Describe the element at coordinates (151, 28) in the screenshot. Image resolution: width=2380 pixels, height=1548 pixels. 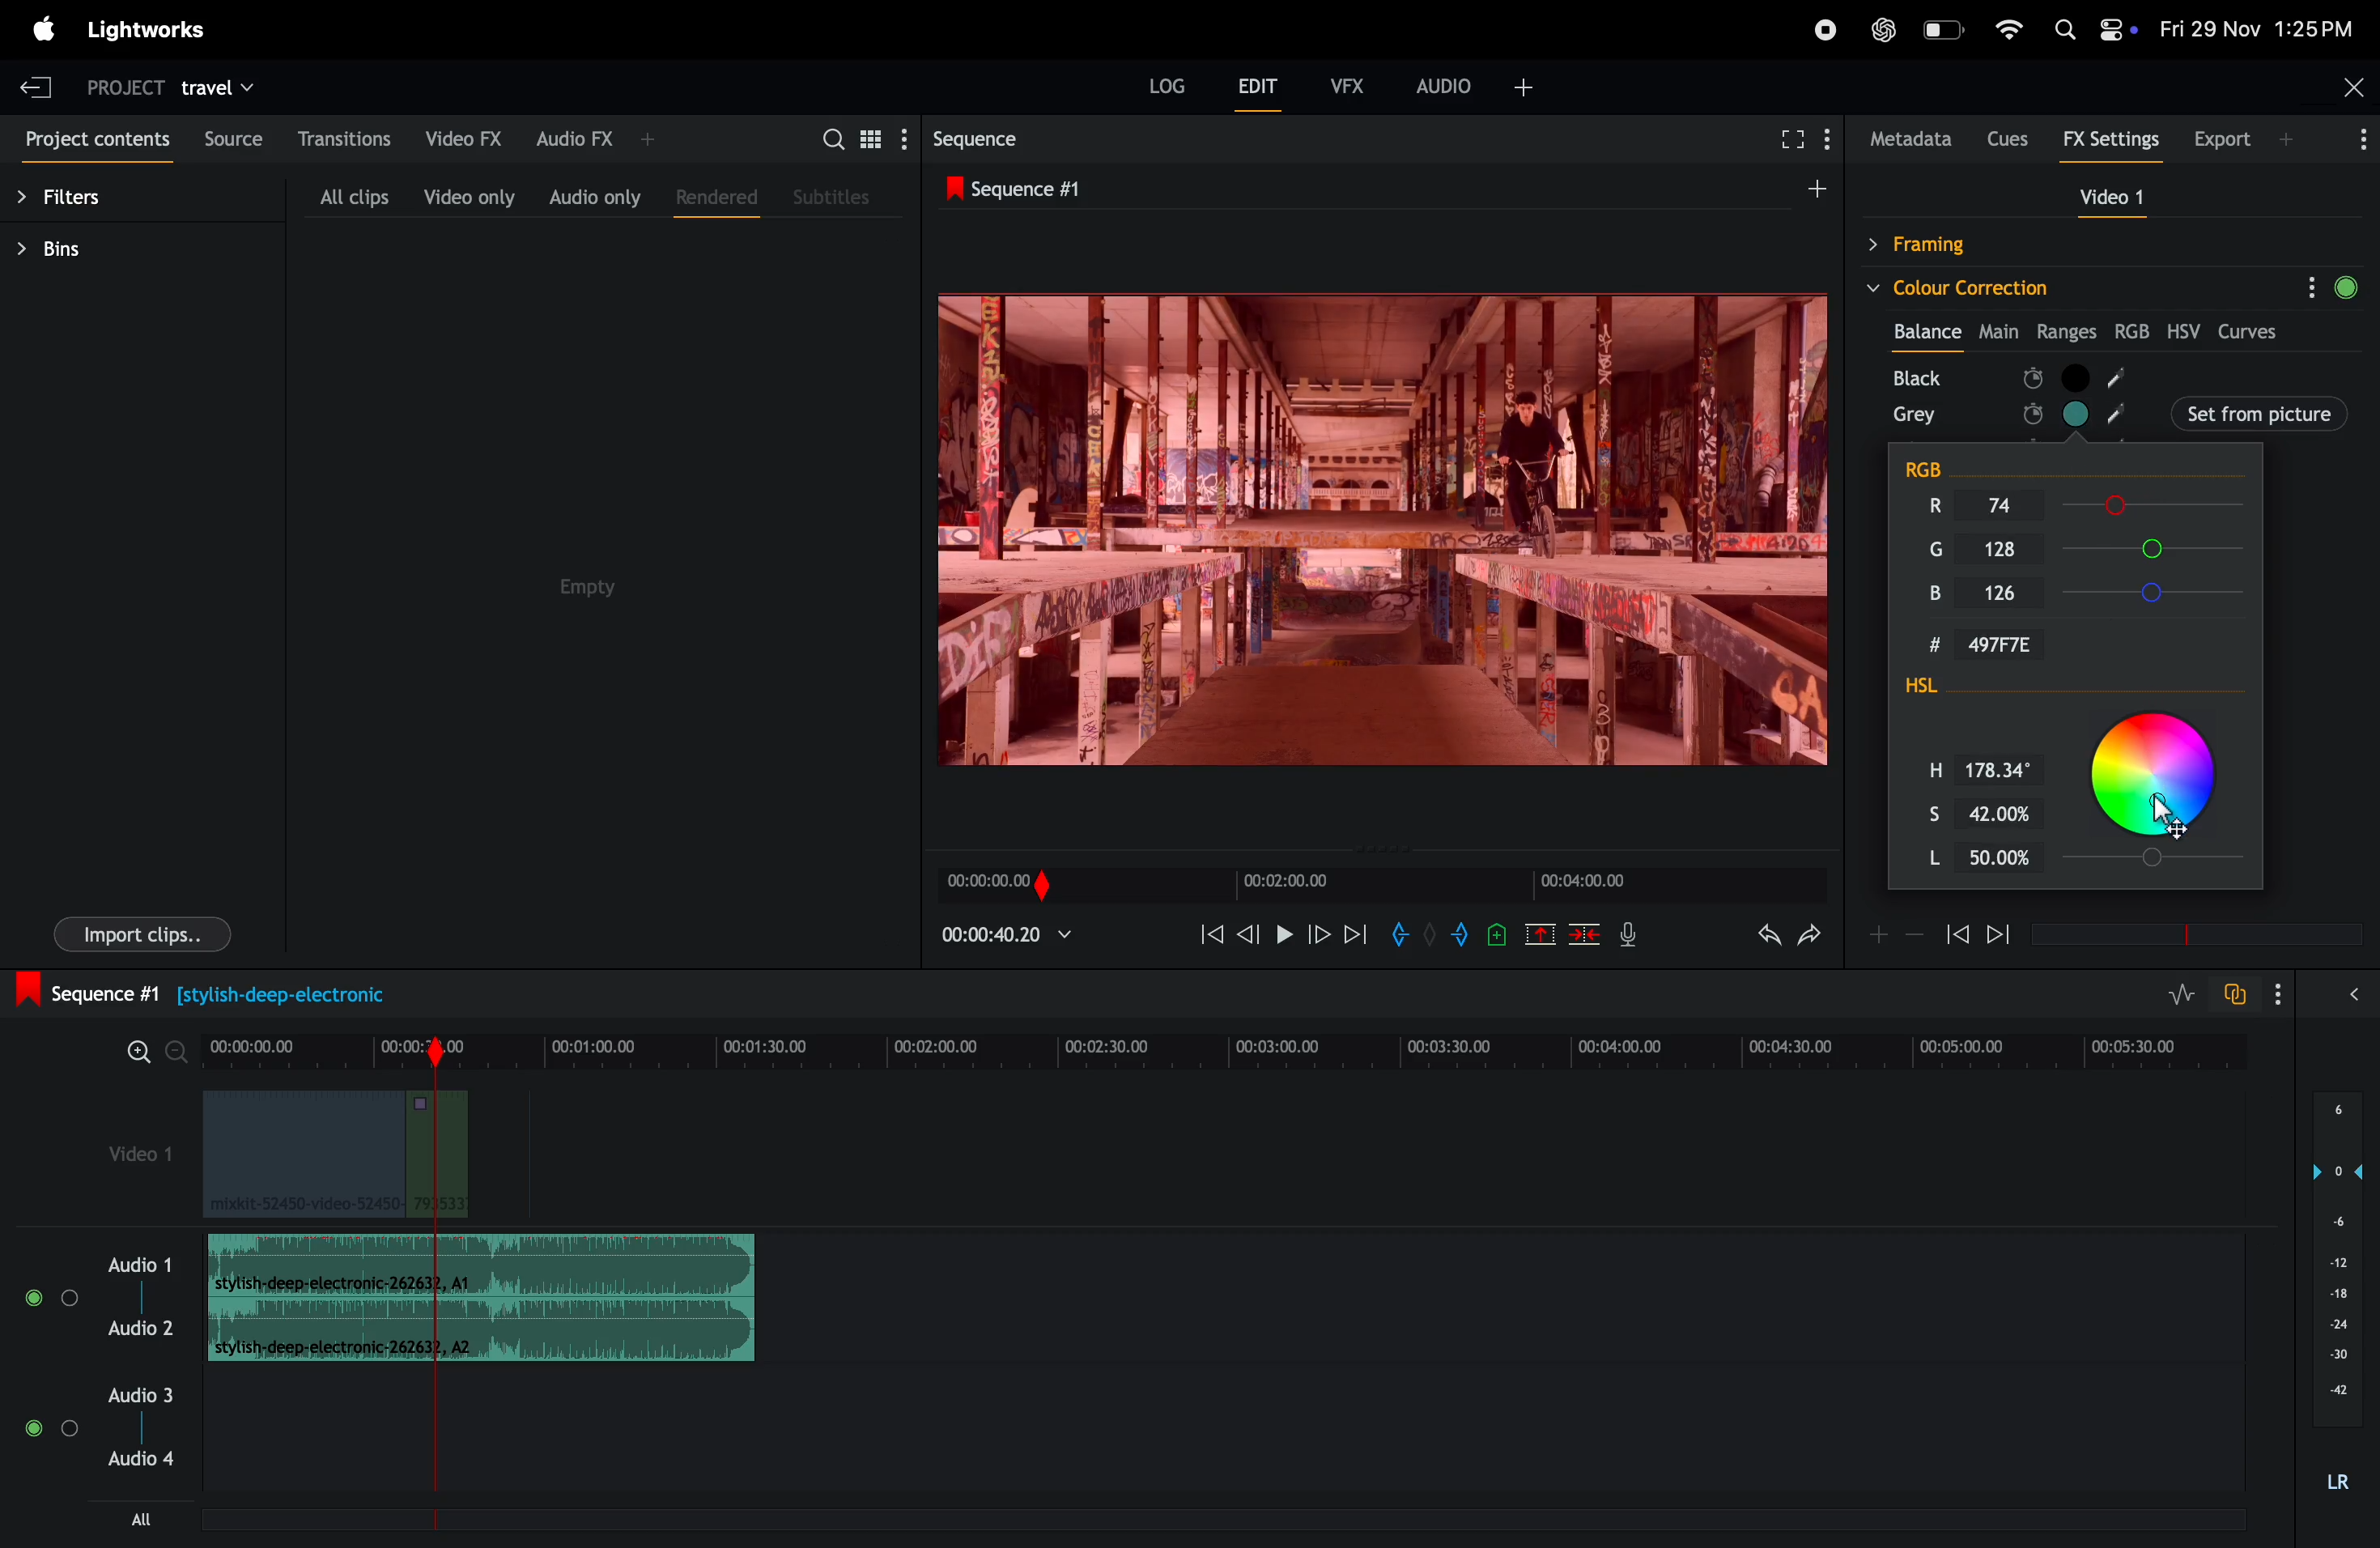
I see `light works menu` at that location.